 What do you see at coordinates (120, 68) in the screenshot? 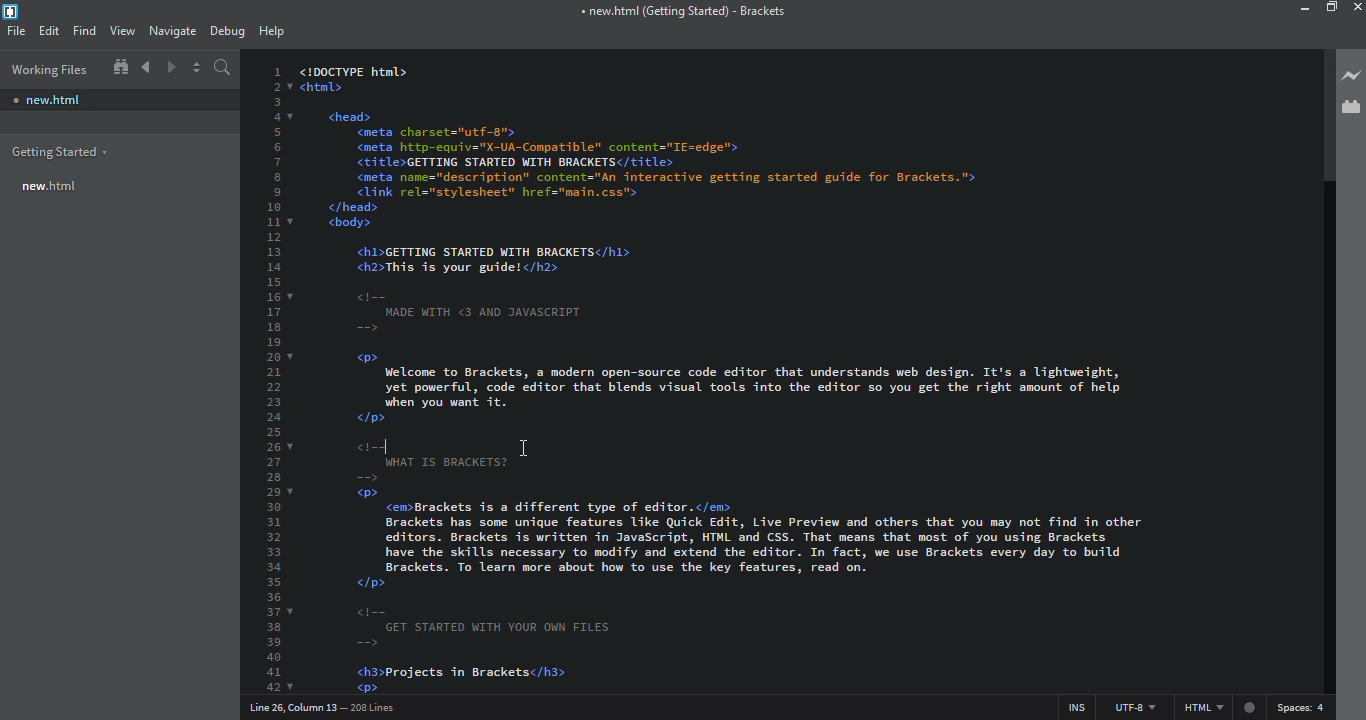
I see `show in file tree` at bounding box center [120, 68].